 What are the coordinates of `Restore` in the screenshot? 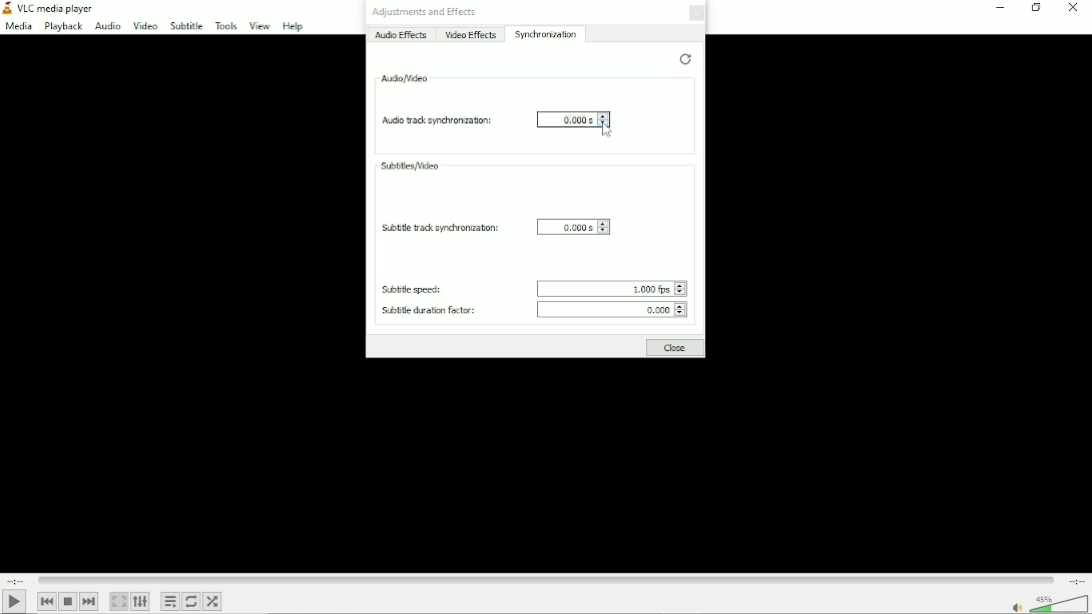 It's located at (685, 59).